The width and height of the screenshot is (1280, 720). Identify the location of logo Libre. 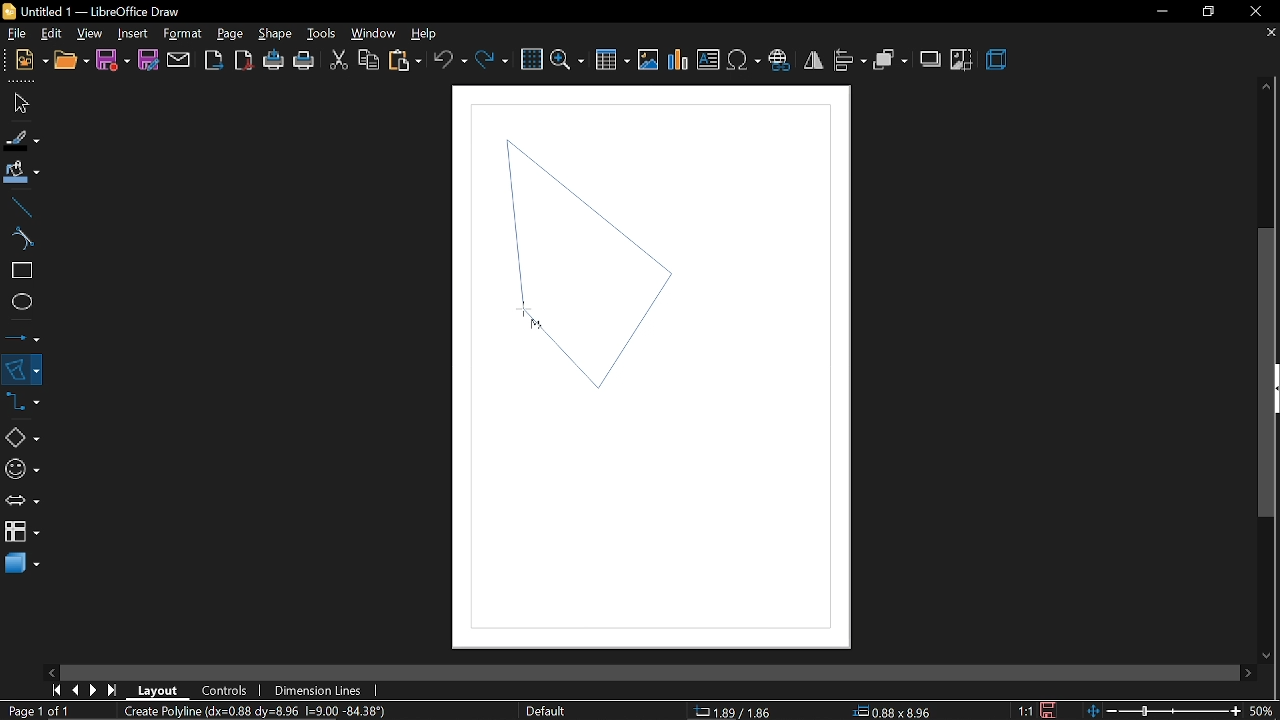
(11, 12).